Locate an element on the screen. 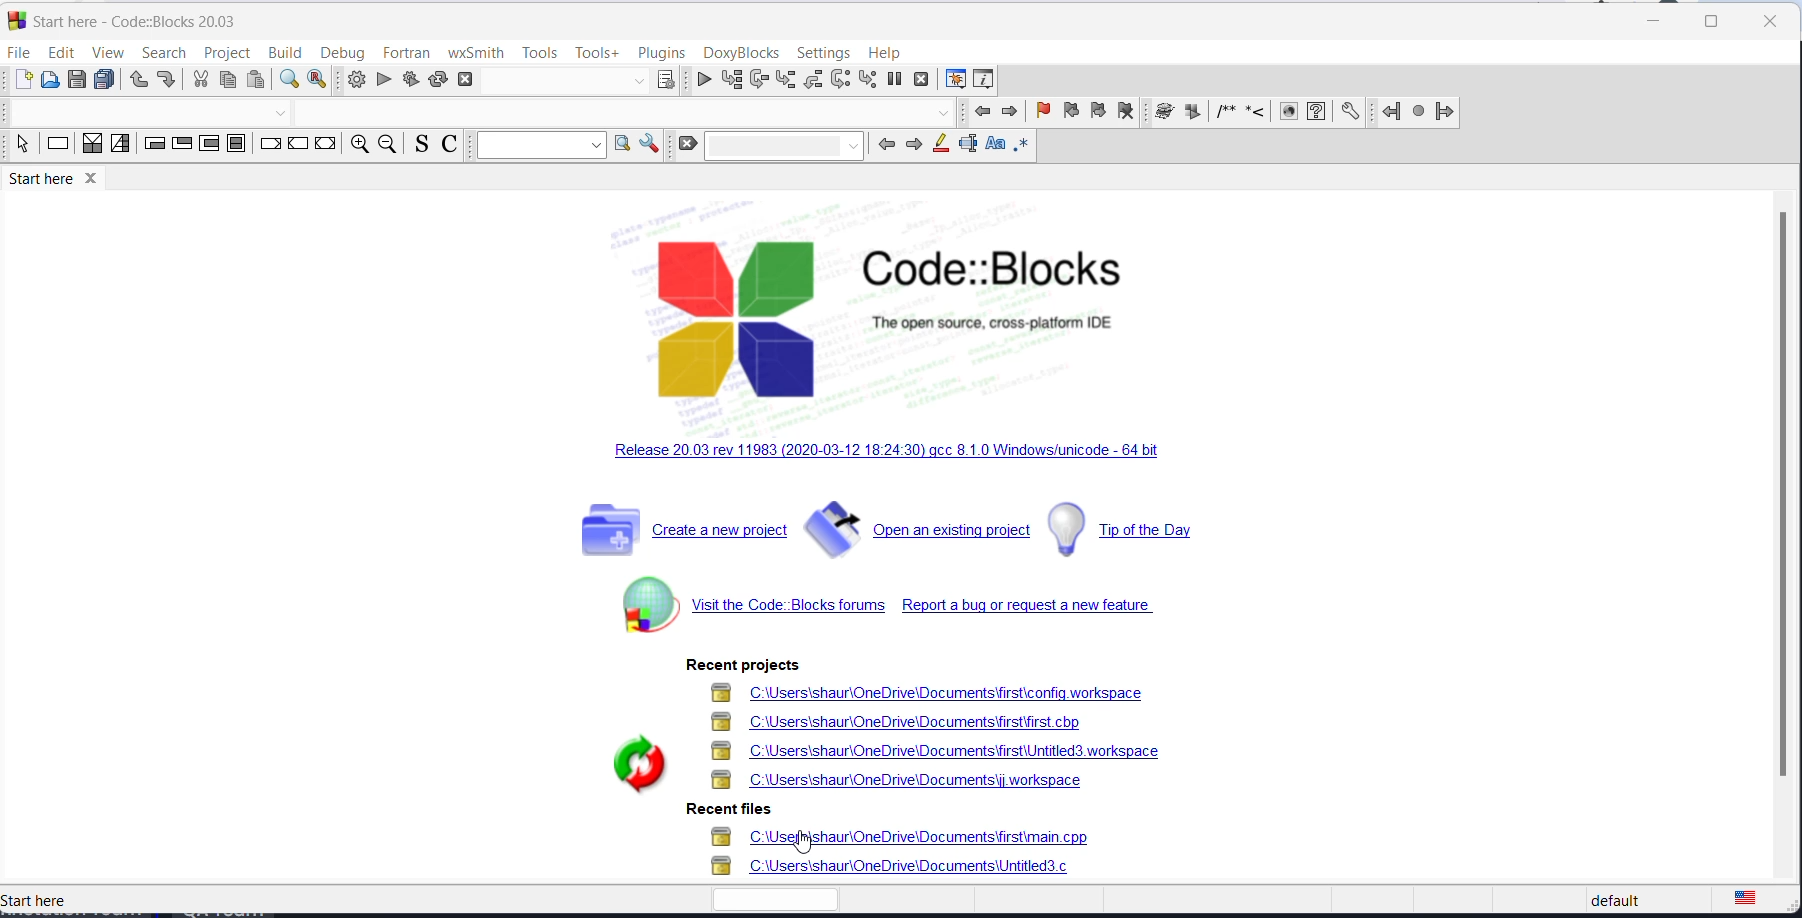 The width and height of the screenshot is (1802, 918). start here tab is located at coordinates (55, 178).